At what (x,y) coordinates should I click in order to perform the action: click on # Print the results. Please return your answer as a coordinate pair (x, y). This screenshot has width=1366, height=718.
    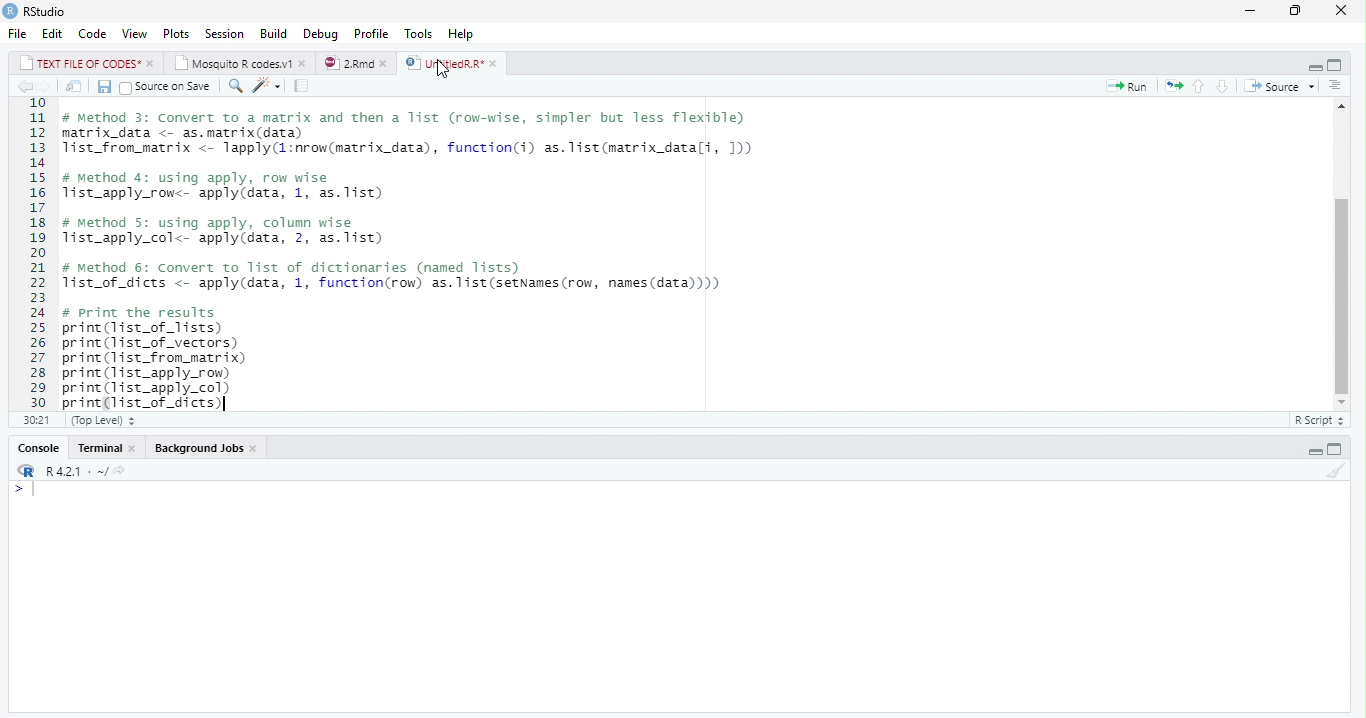
    Looking at the image, I should click on (141, 311).